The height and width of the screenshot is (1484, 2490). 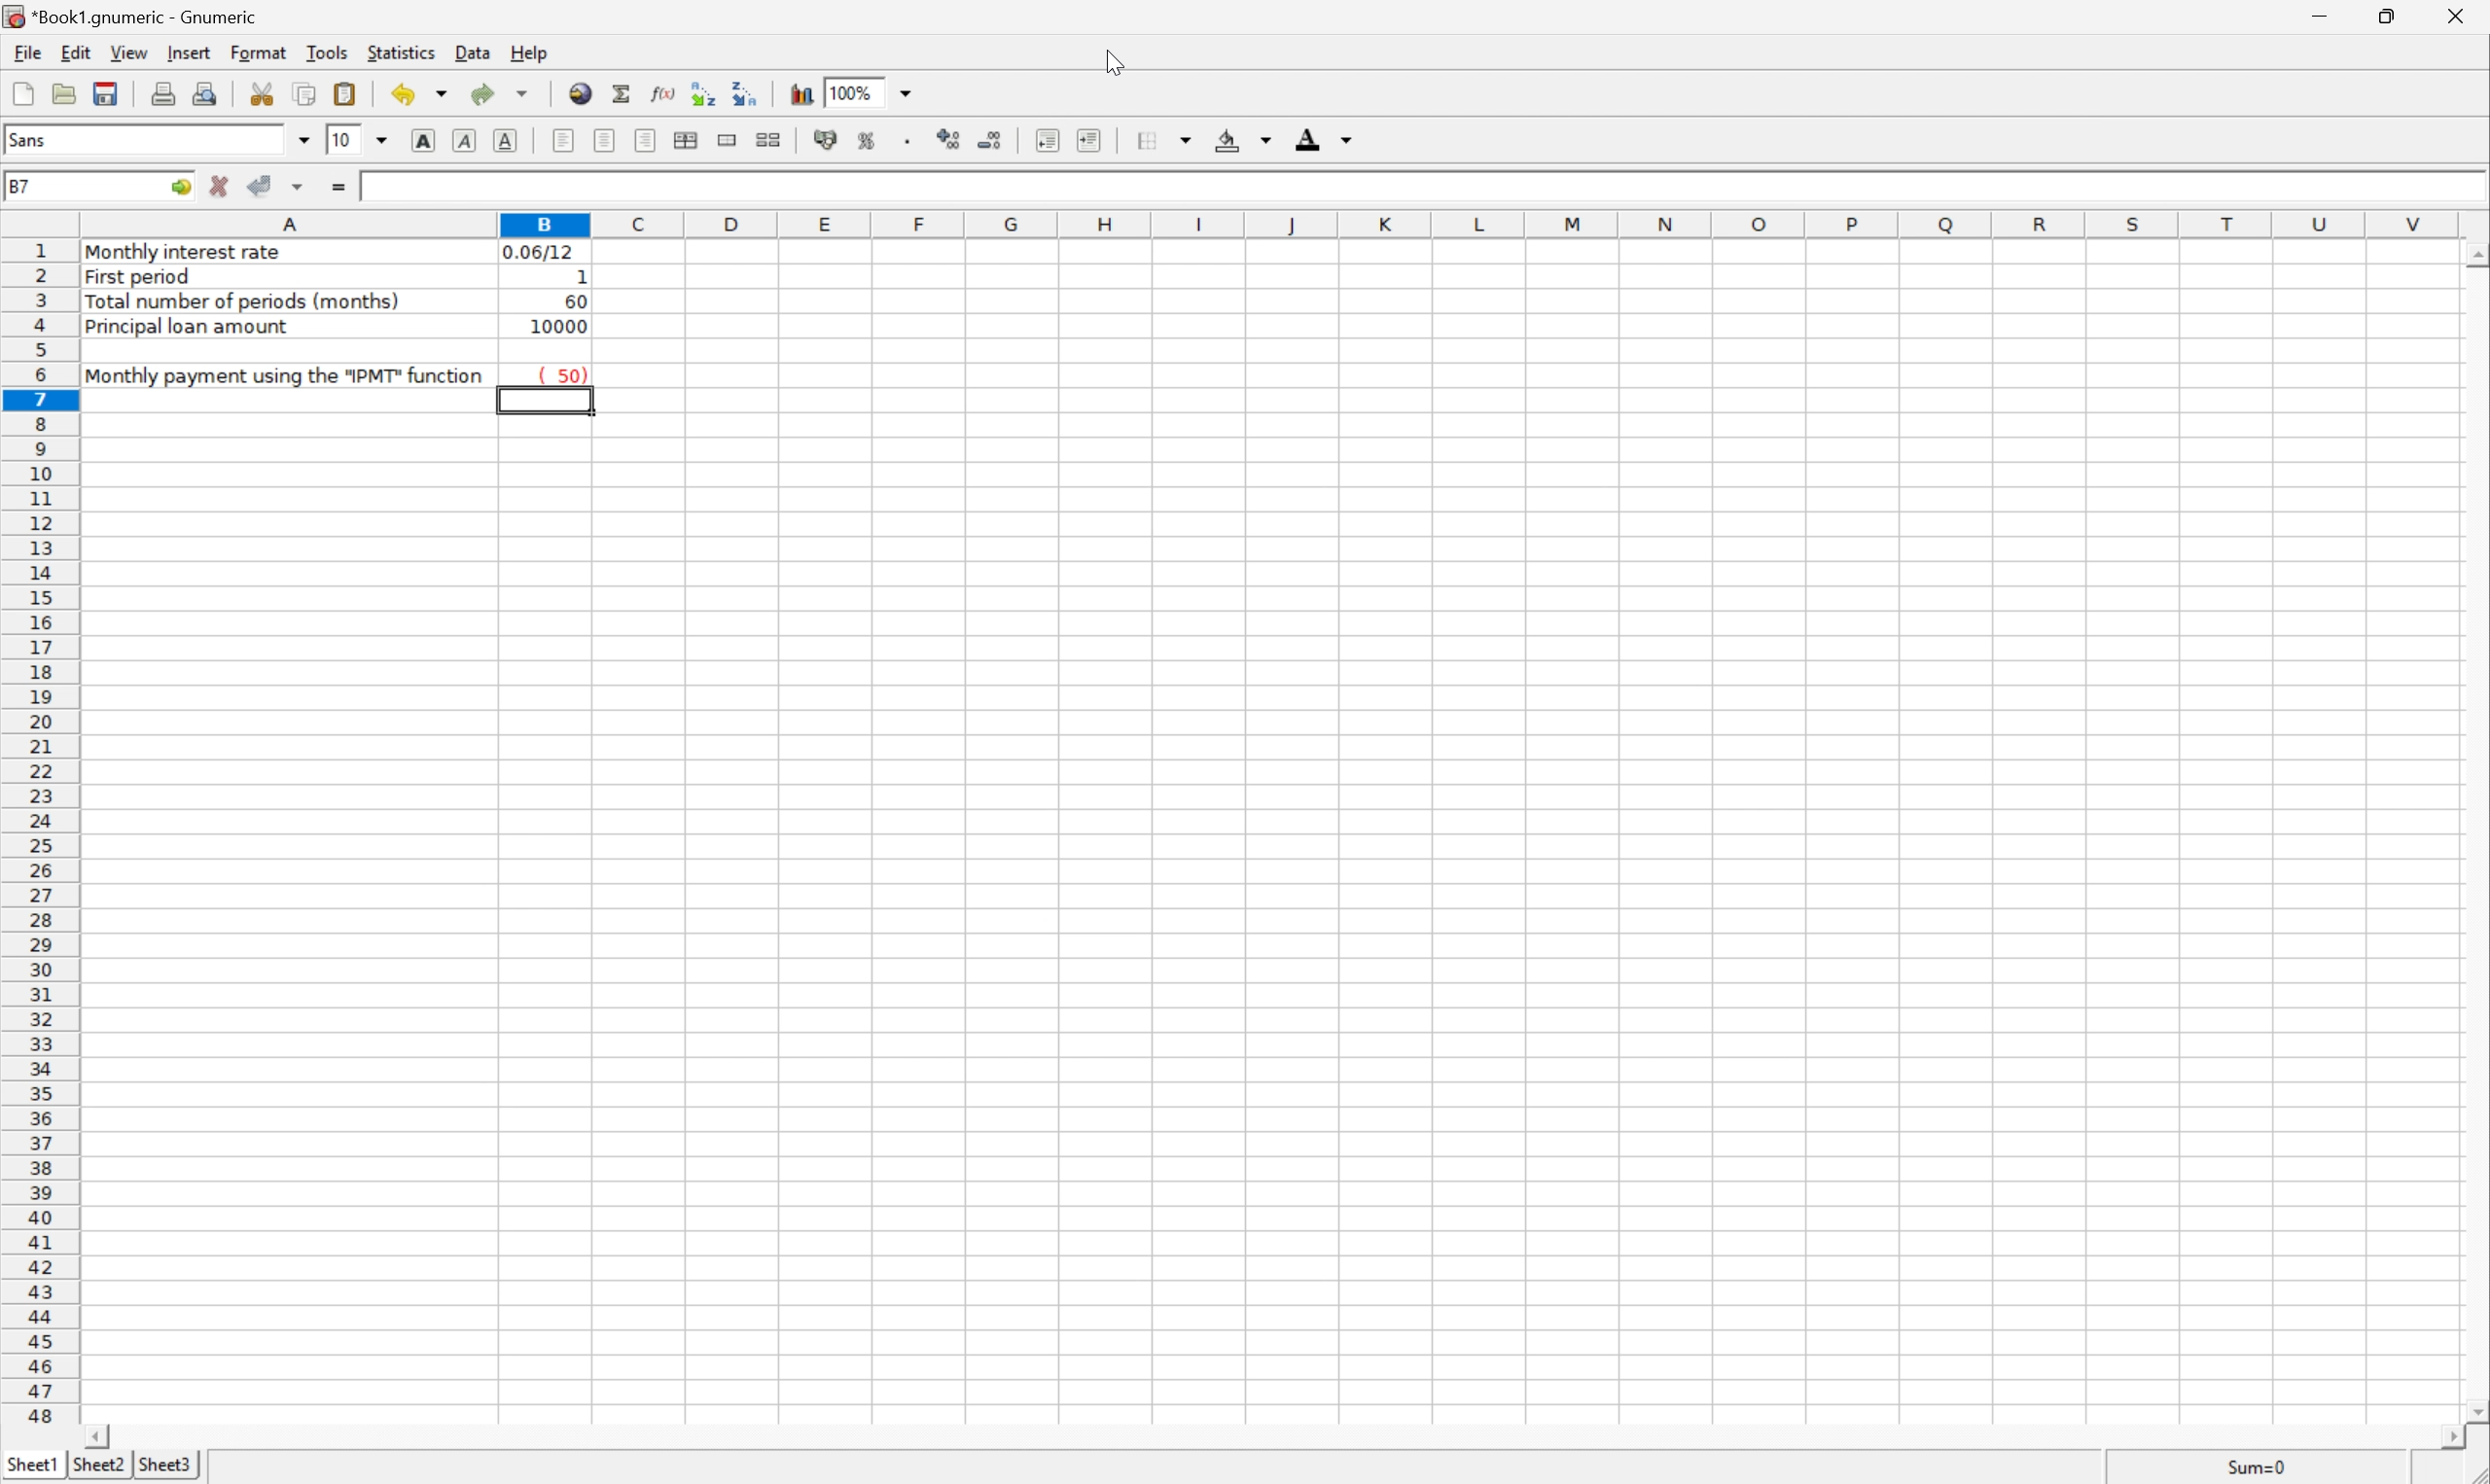 I want to click on Edit, so click(x=76, y=52).